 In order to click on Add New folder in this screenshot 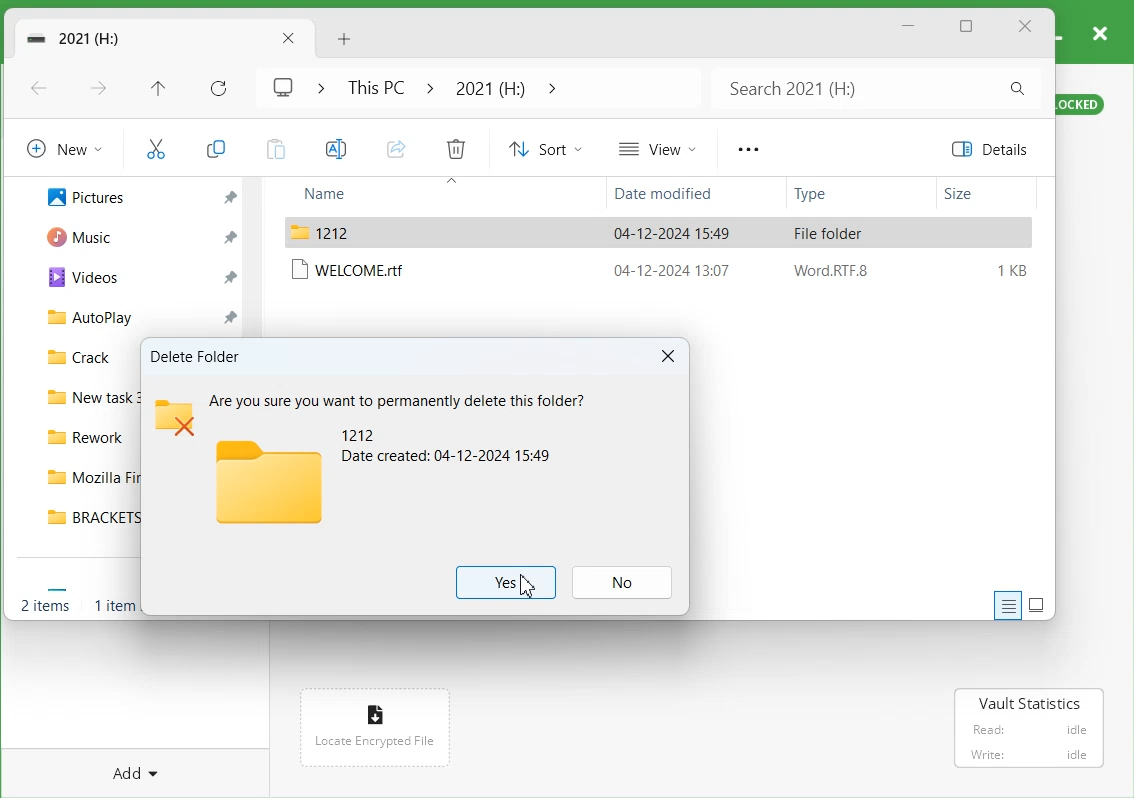, I will do `click(344, 37)`.